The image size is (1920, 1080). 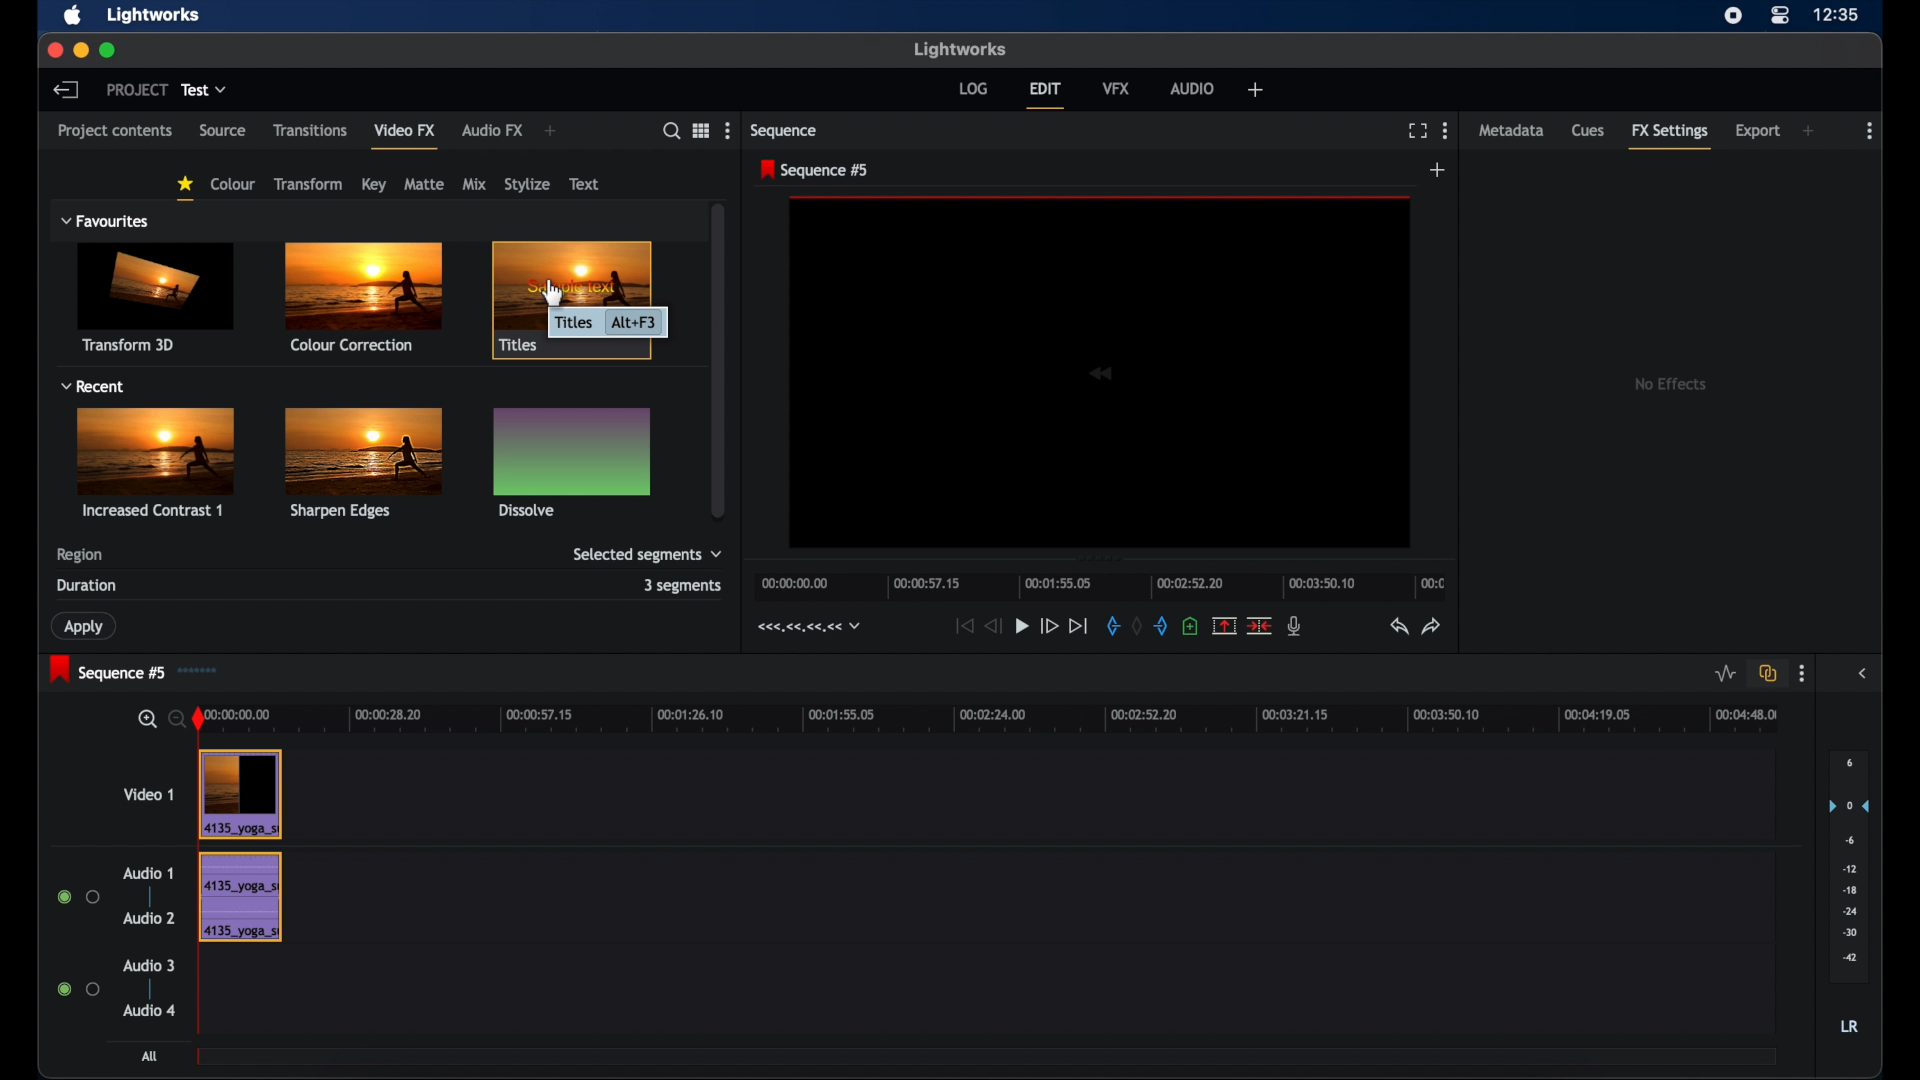 I want to click on add, so click(x=551, y=130).